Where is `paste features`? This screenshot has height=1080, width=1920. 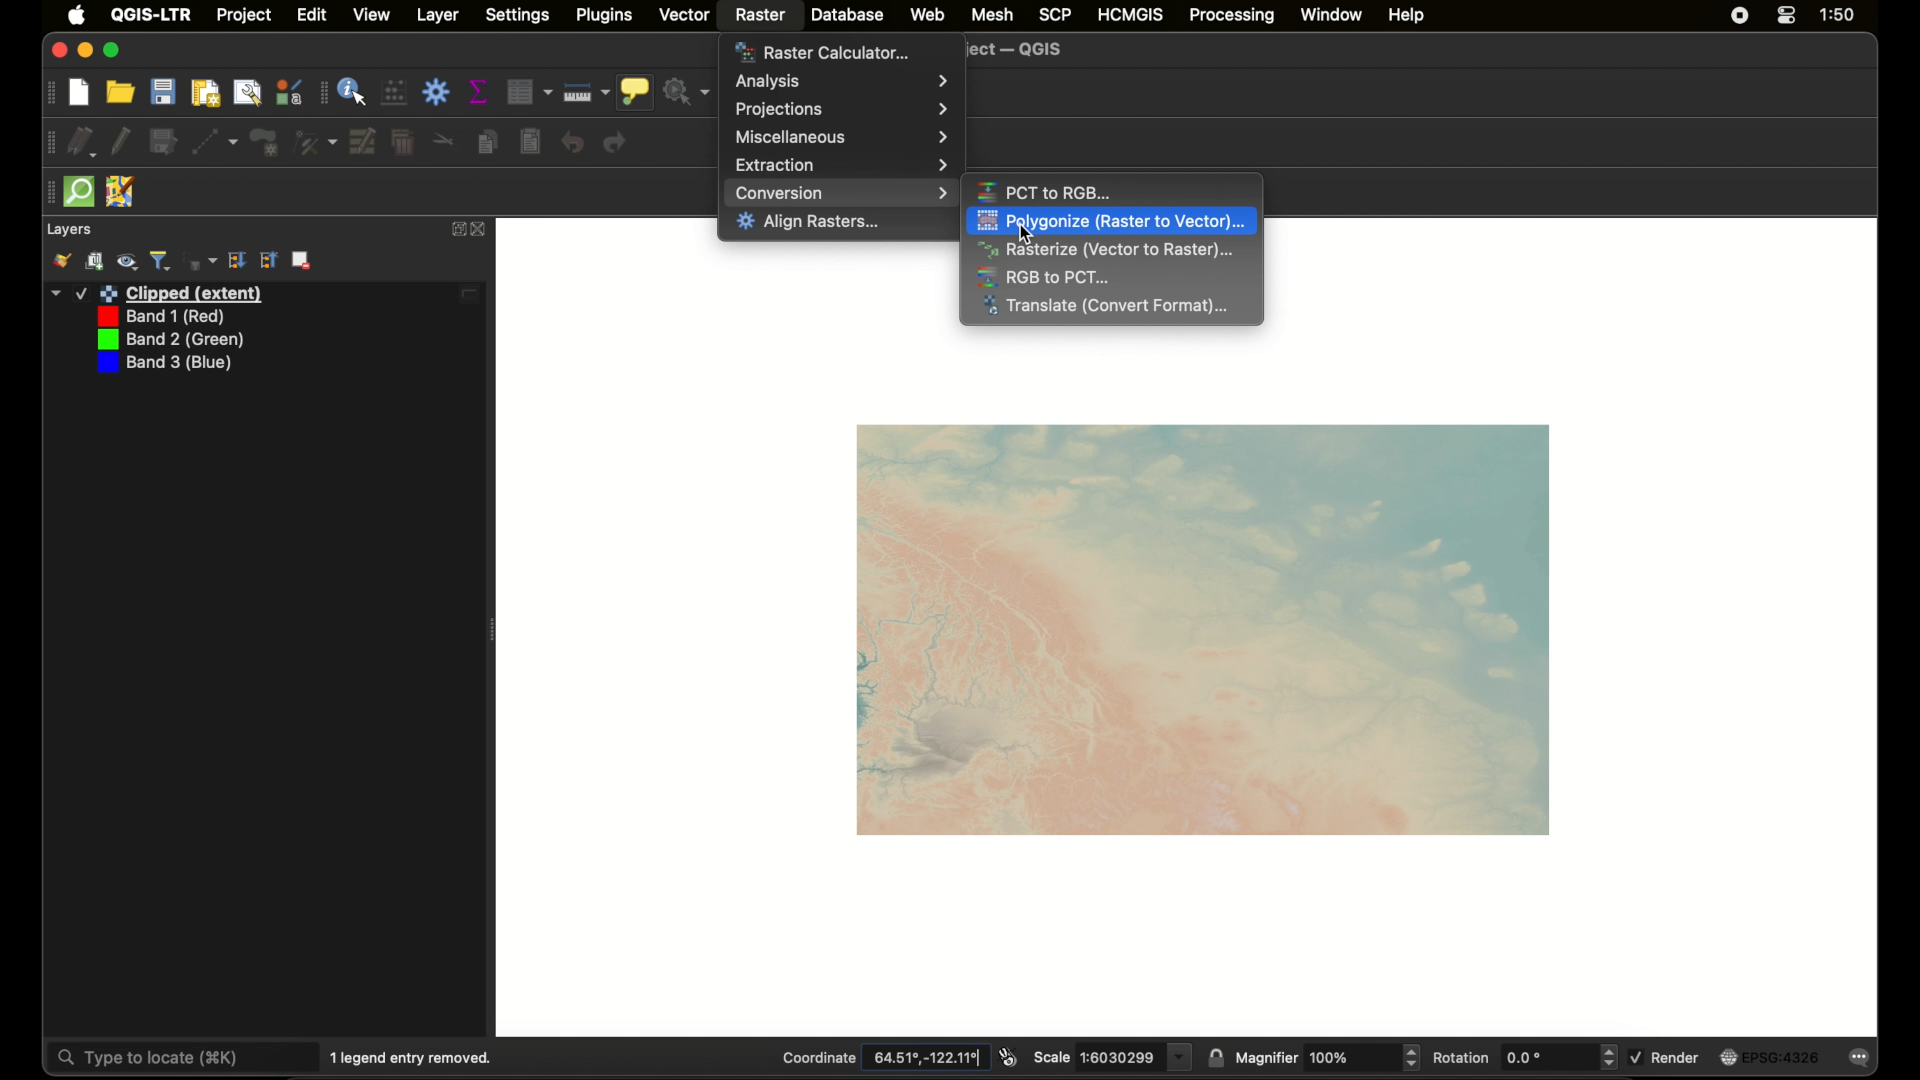 paste features is located at coordinates (530, 142).